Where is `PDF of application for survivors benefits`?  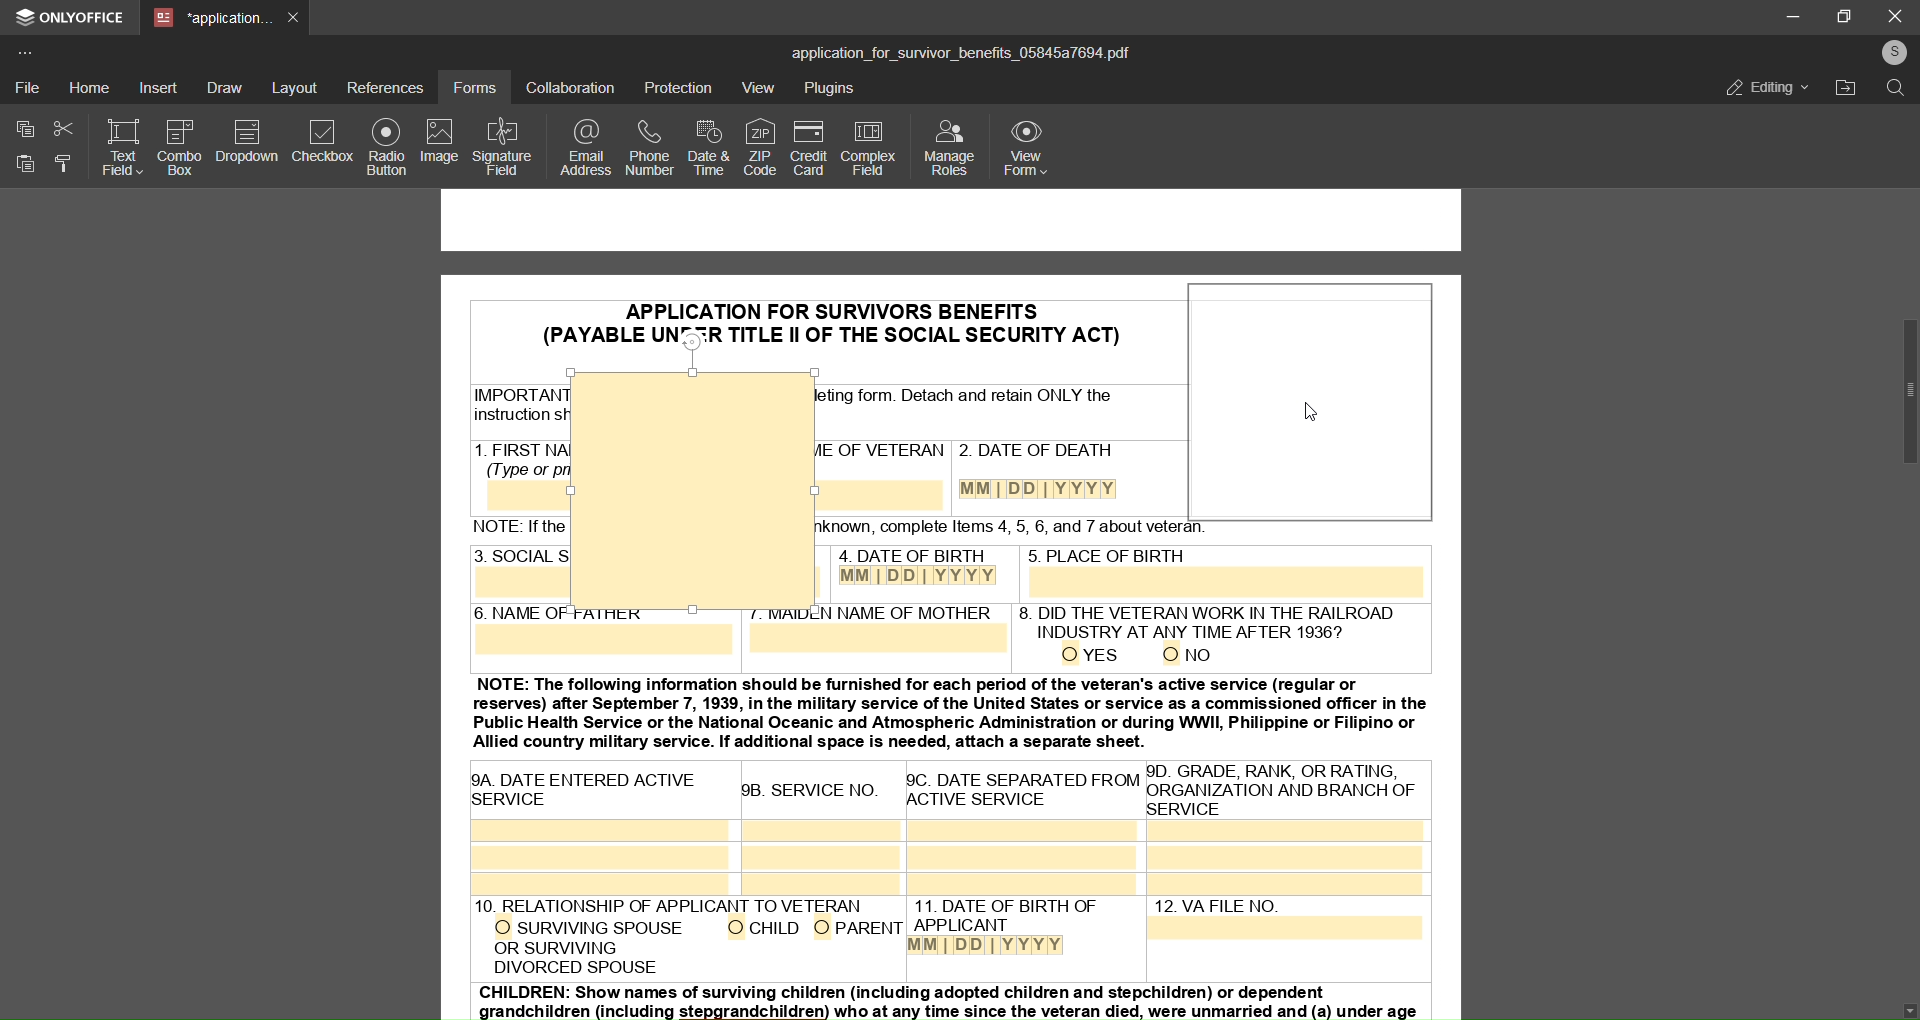
PDF of application for survivors benefits is located at coordinates (696, 303).